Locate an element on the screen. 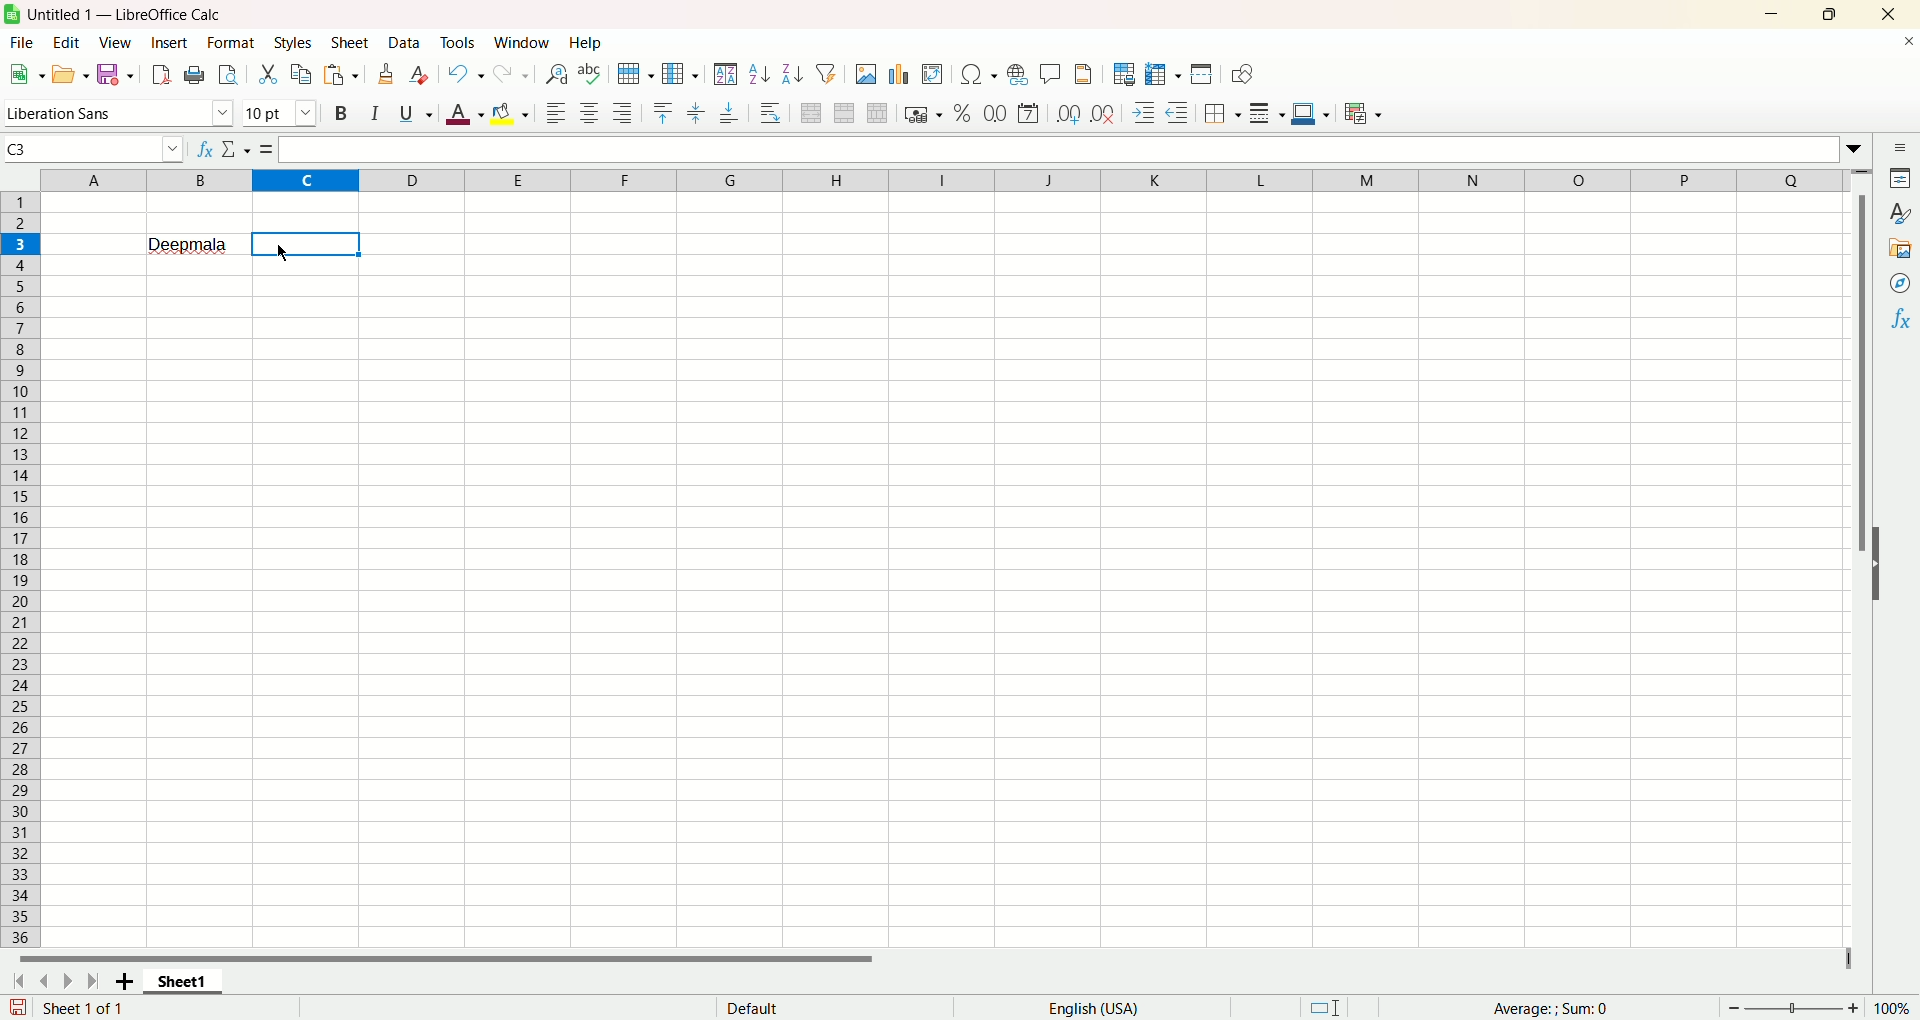 The width and height of the screenshot is (1920, 1020). Autofilter is located at coordinates (826, 72).